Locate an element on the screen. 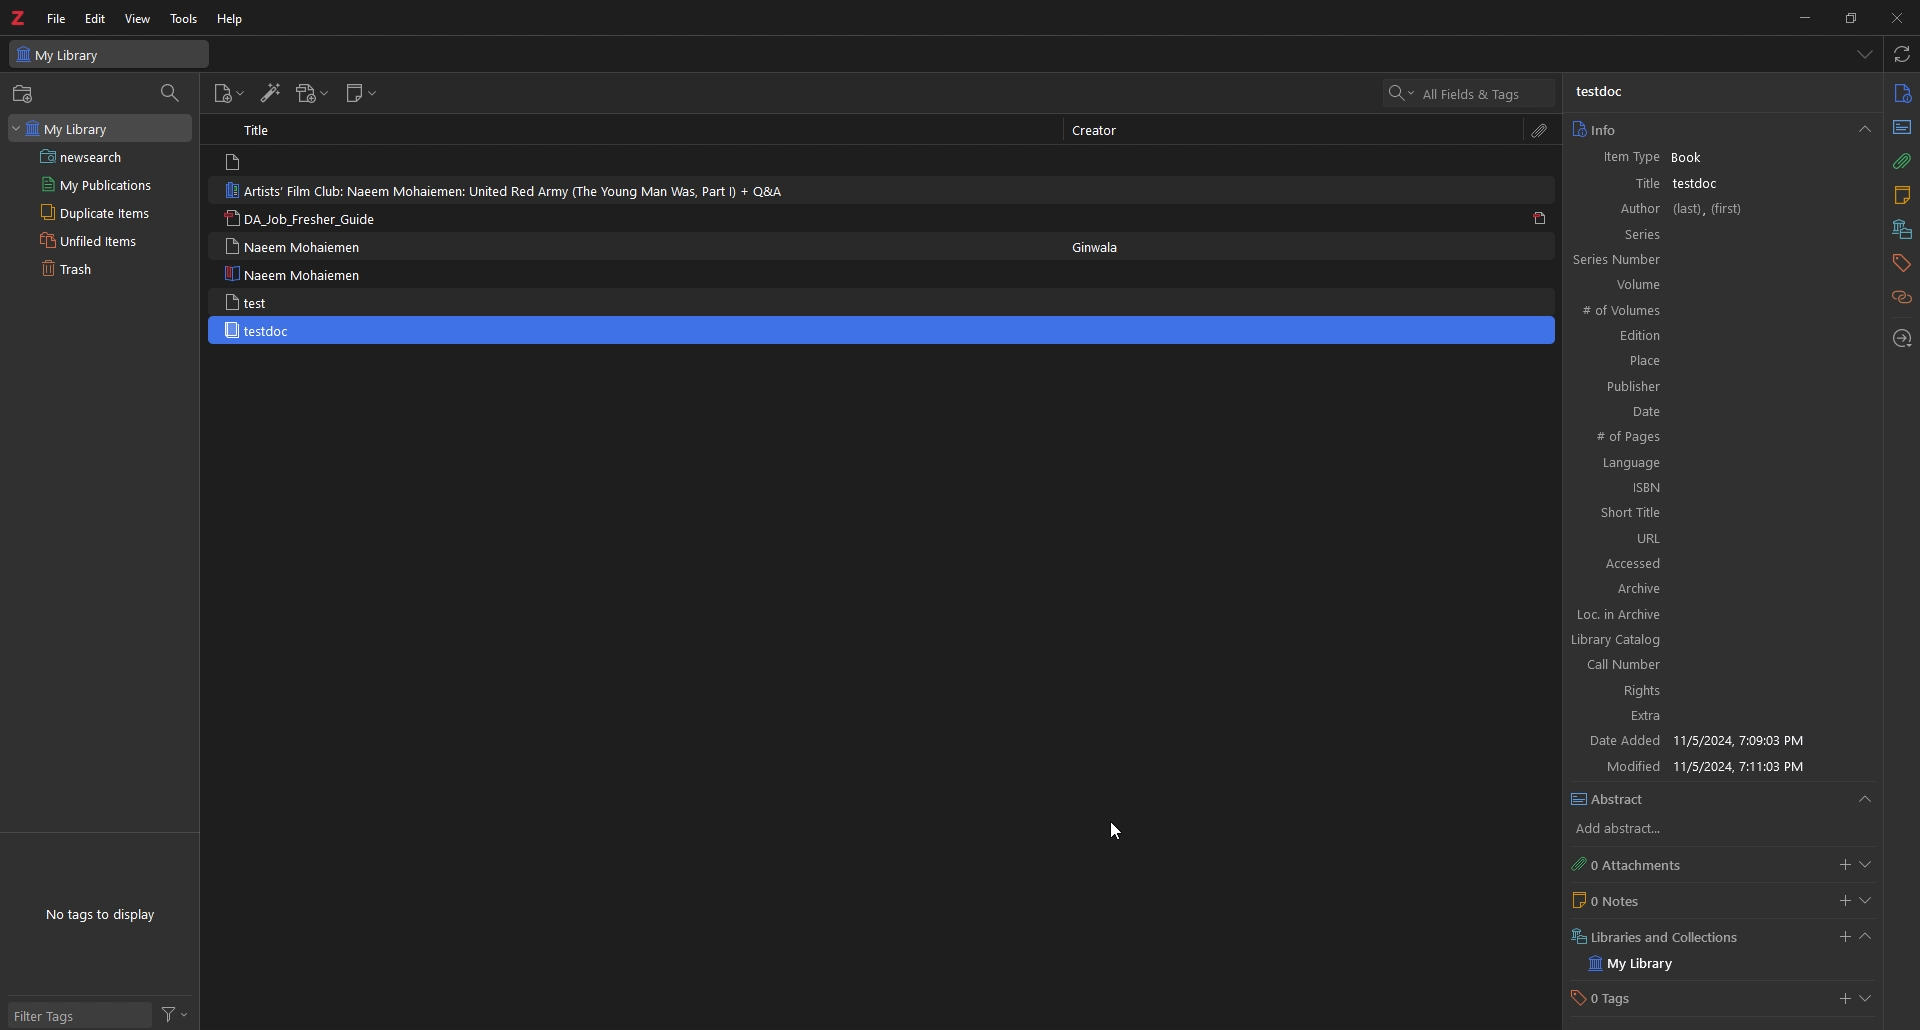 The image size is (1920, 1030). URL is located at coordinates (1717, 538).